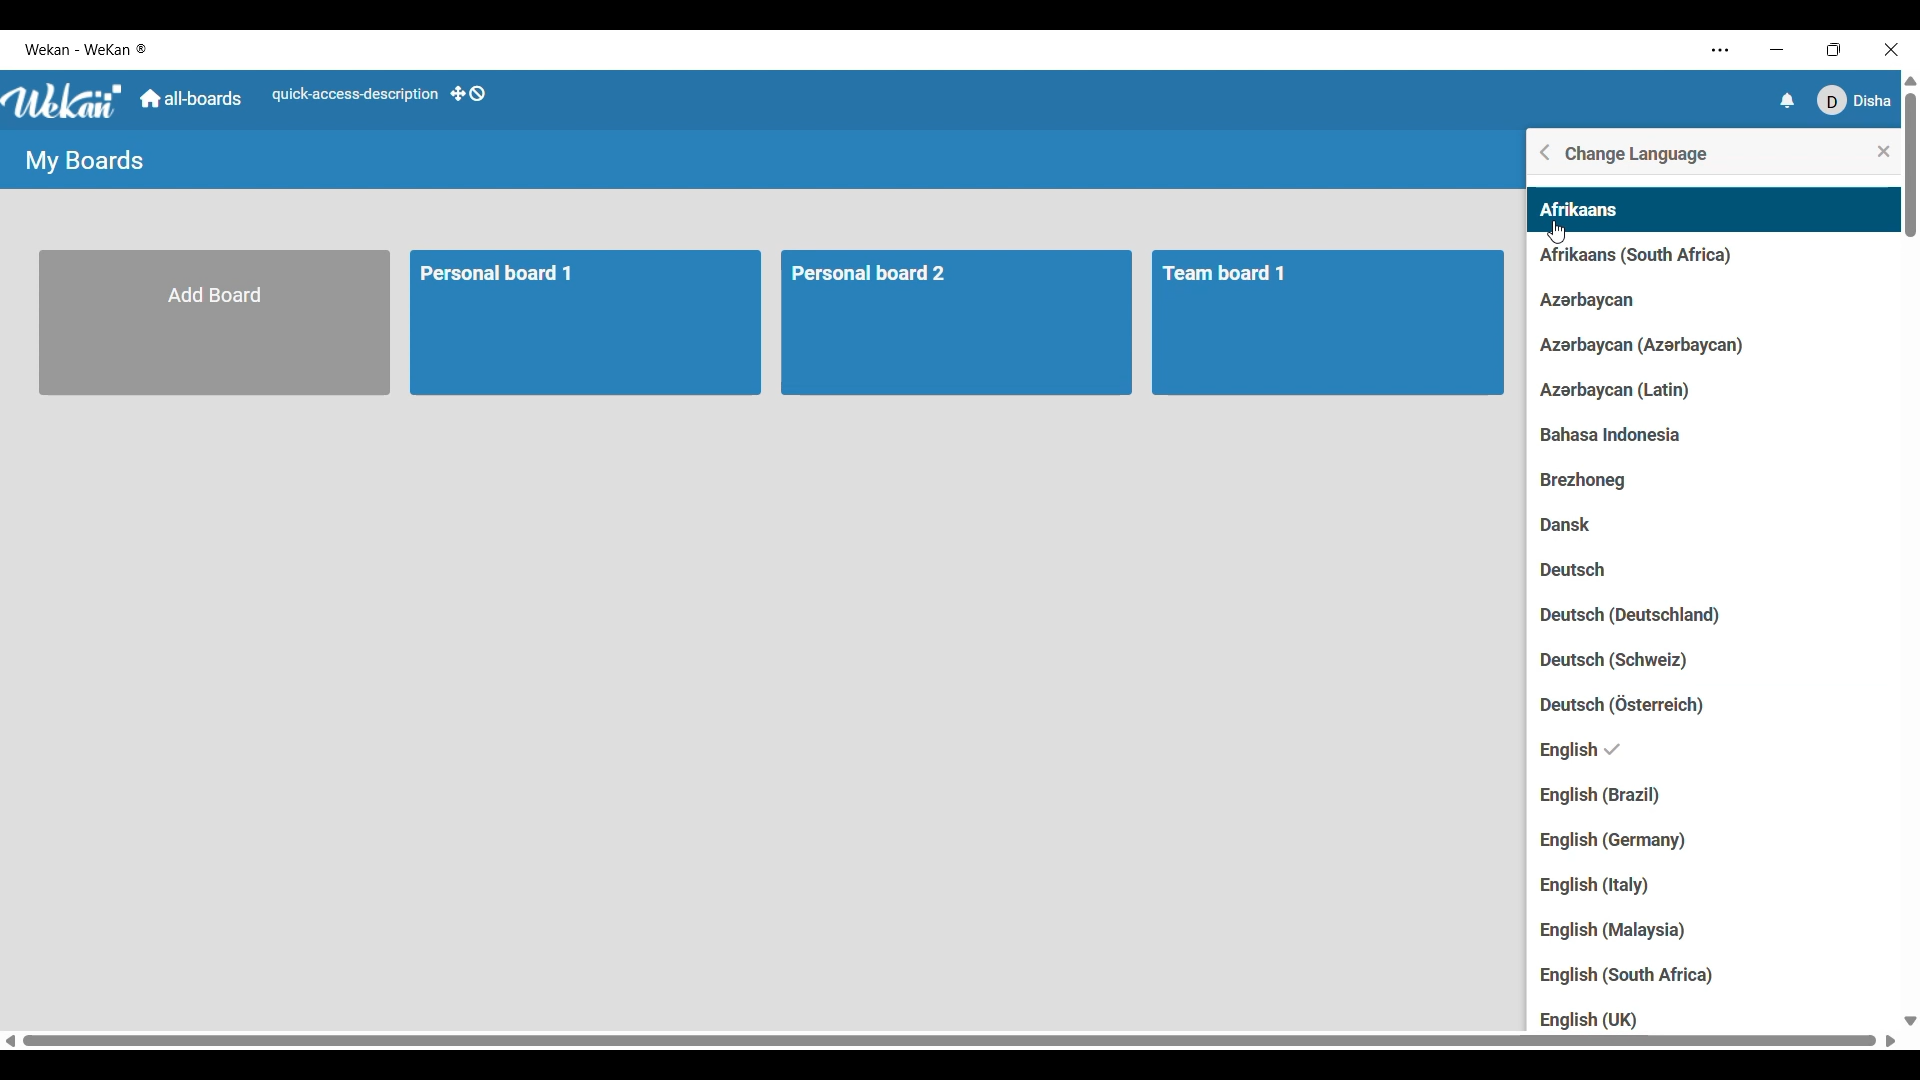 This screenshot has height=1080, width=1920. I want to click on Go back, so click(1546, 152).